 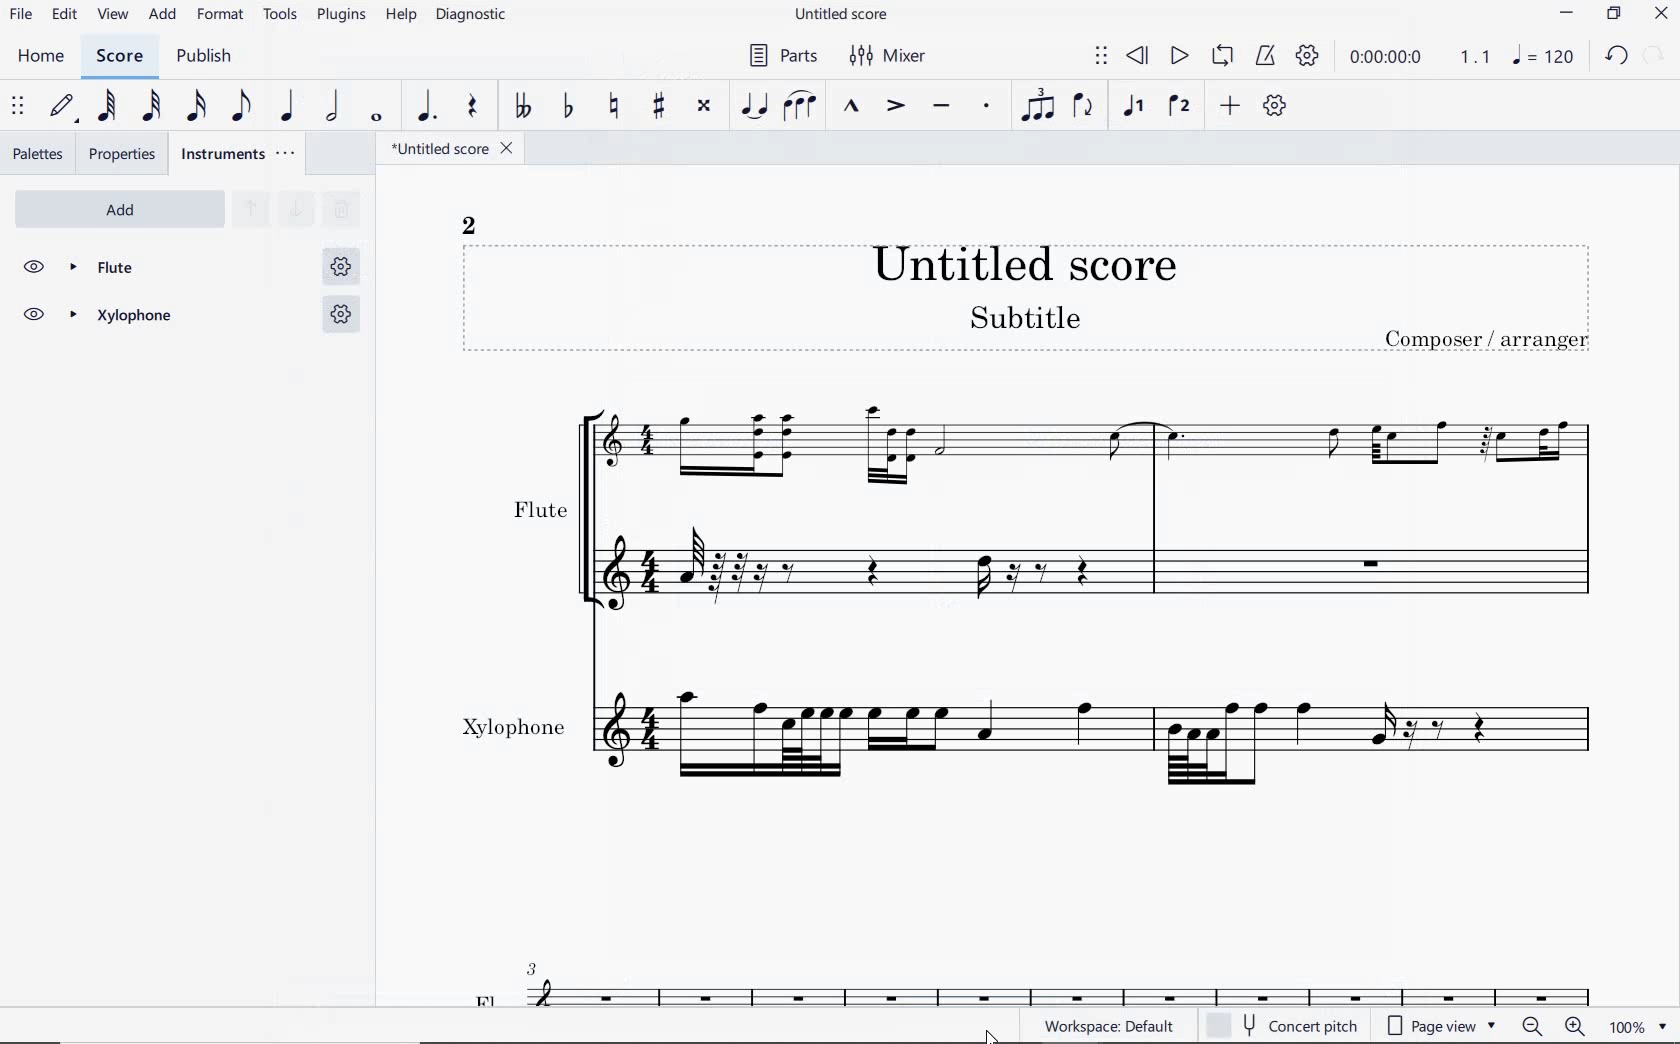 What do you see at coordinates (705, 107) in the screenshot?
I see `TOGGLE DOUBLE-SHARP` at bounding box center [705, 107].